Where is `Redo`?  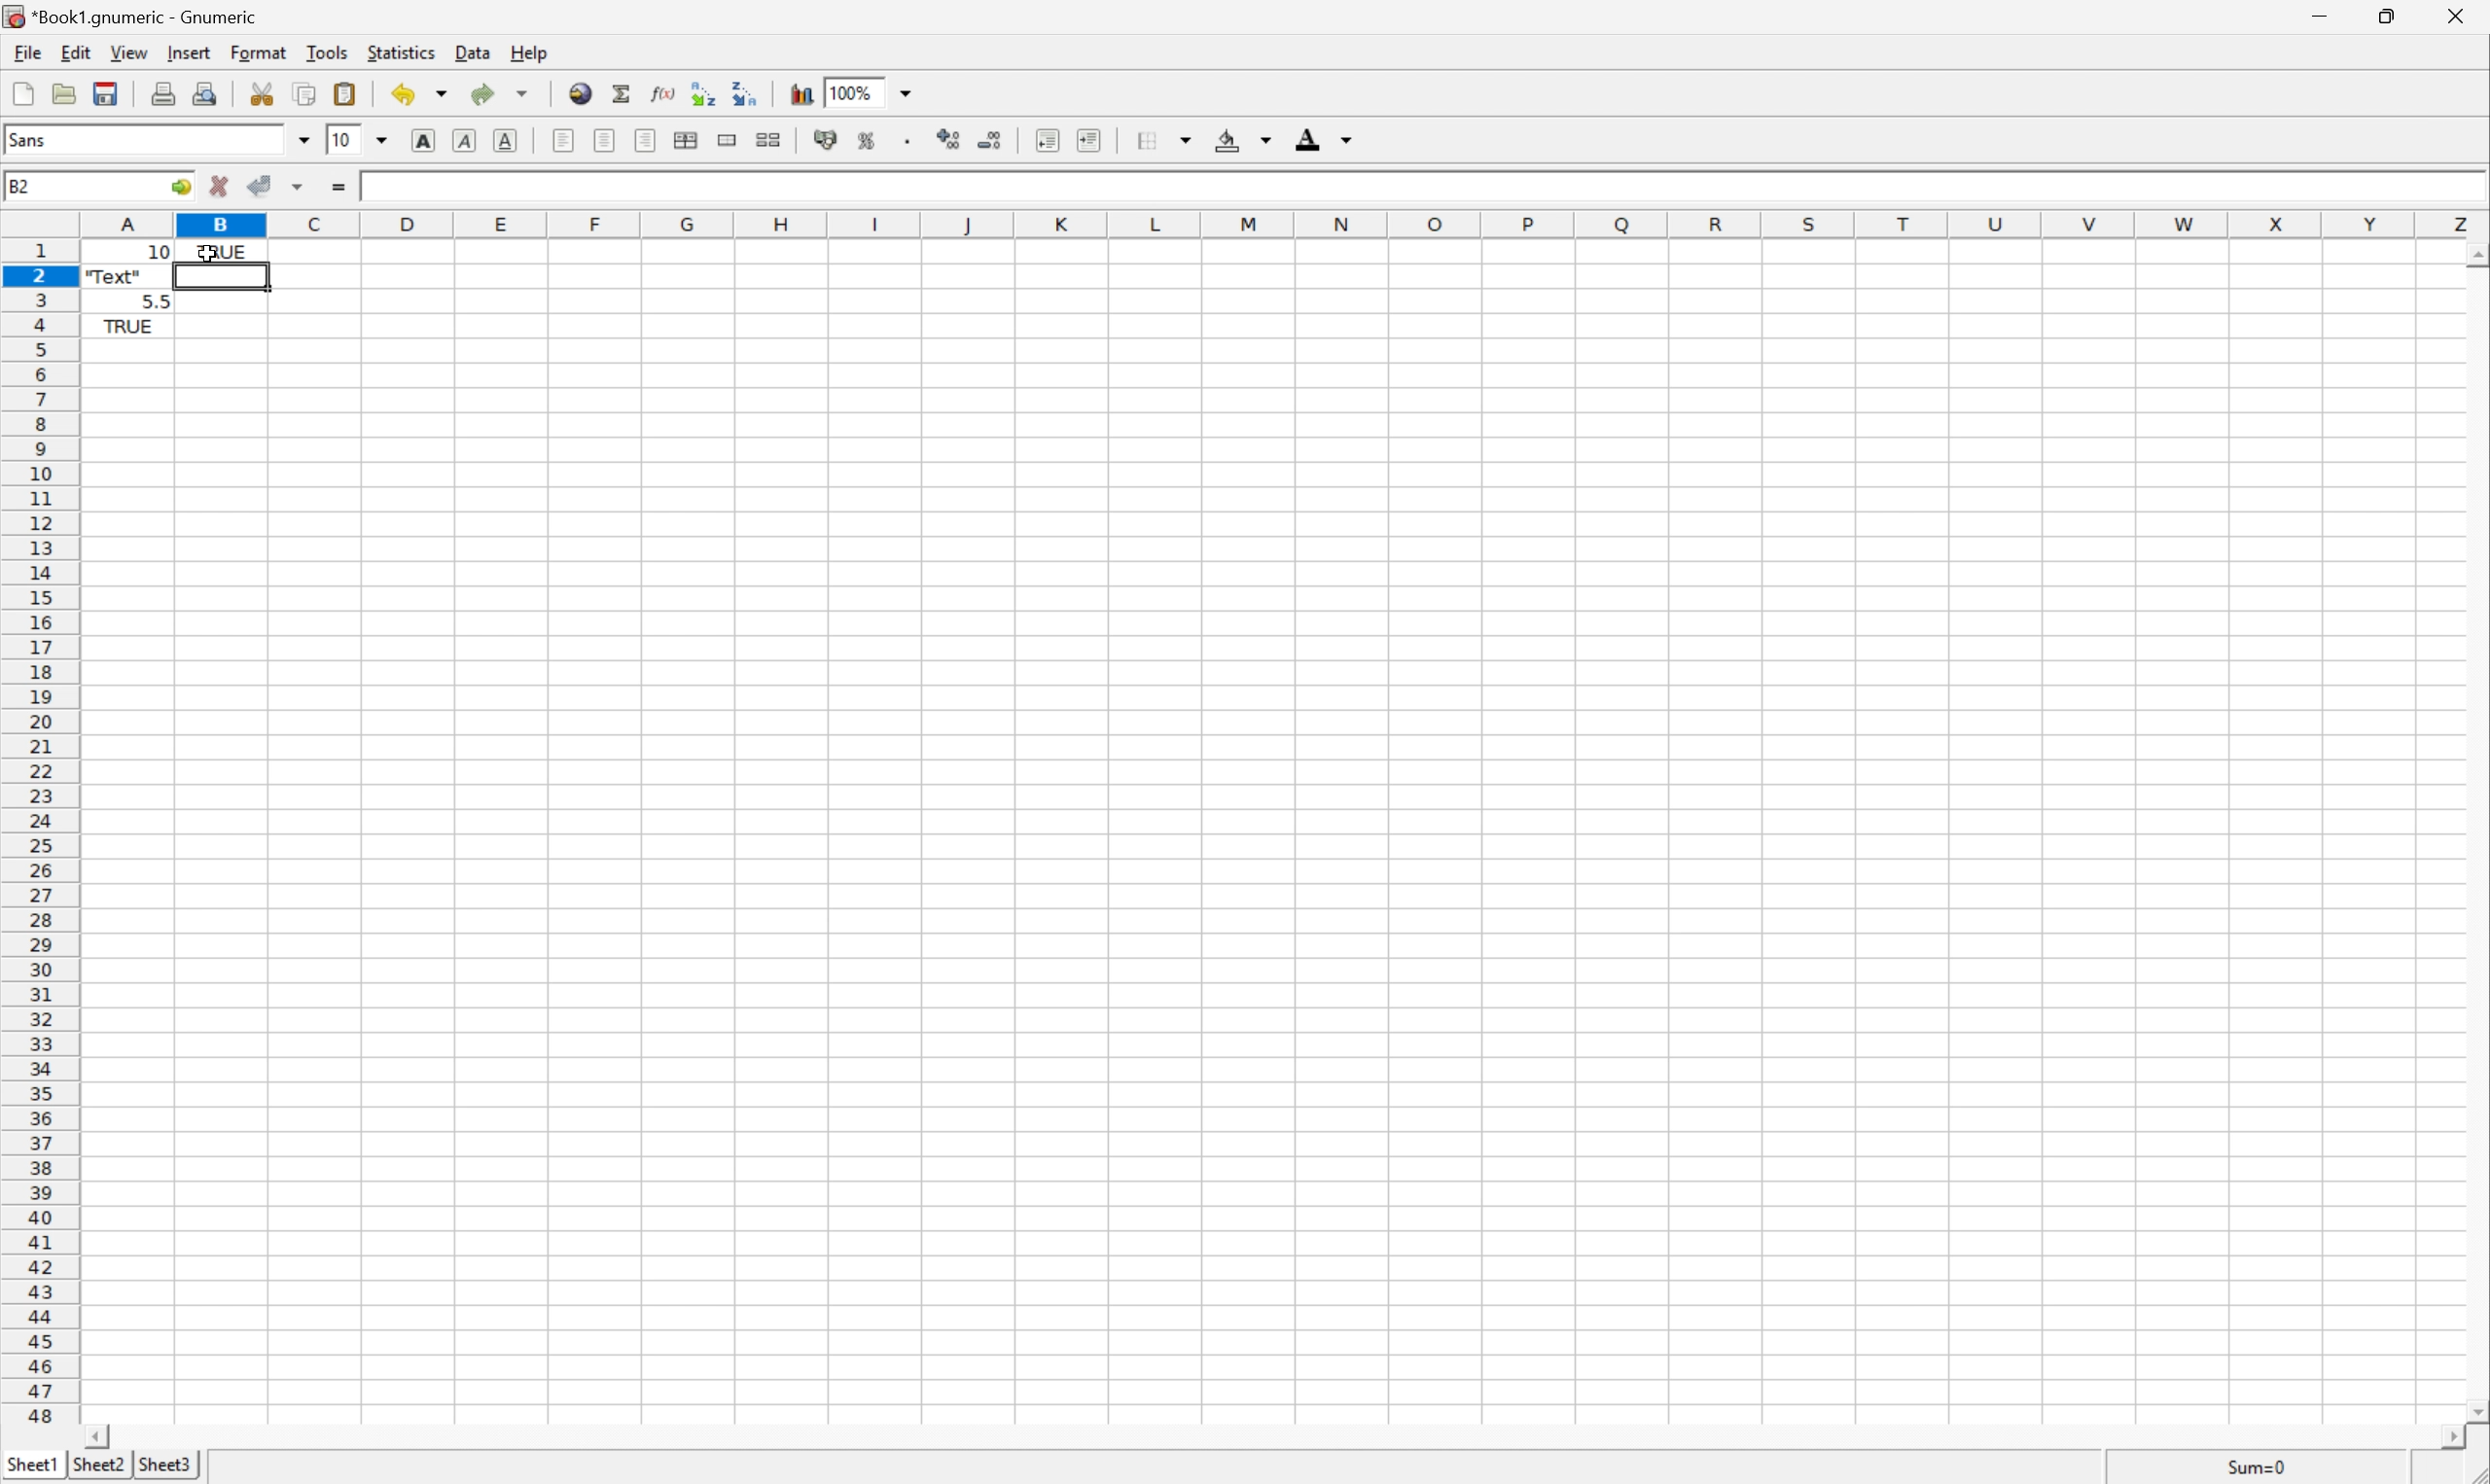 Redo is located at coordinates (501, 91).